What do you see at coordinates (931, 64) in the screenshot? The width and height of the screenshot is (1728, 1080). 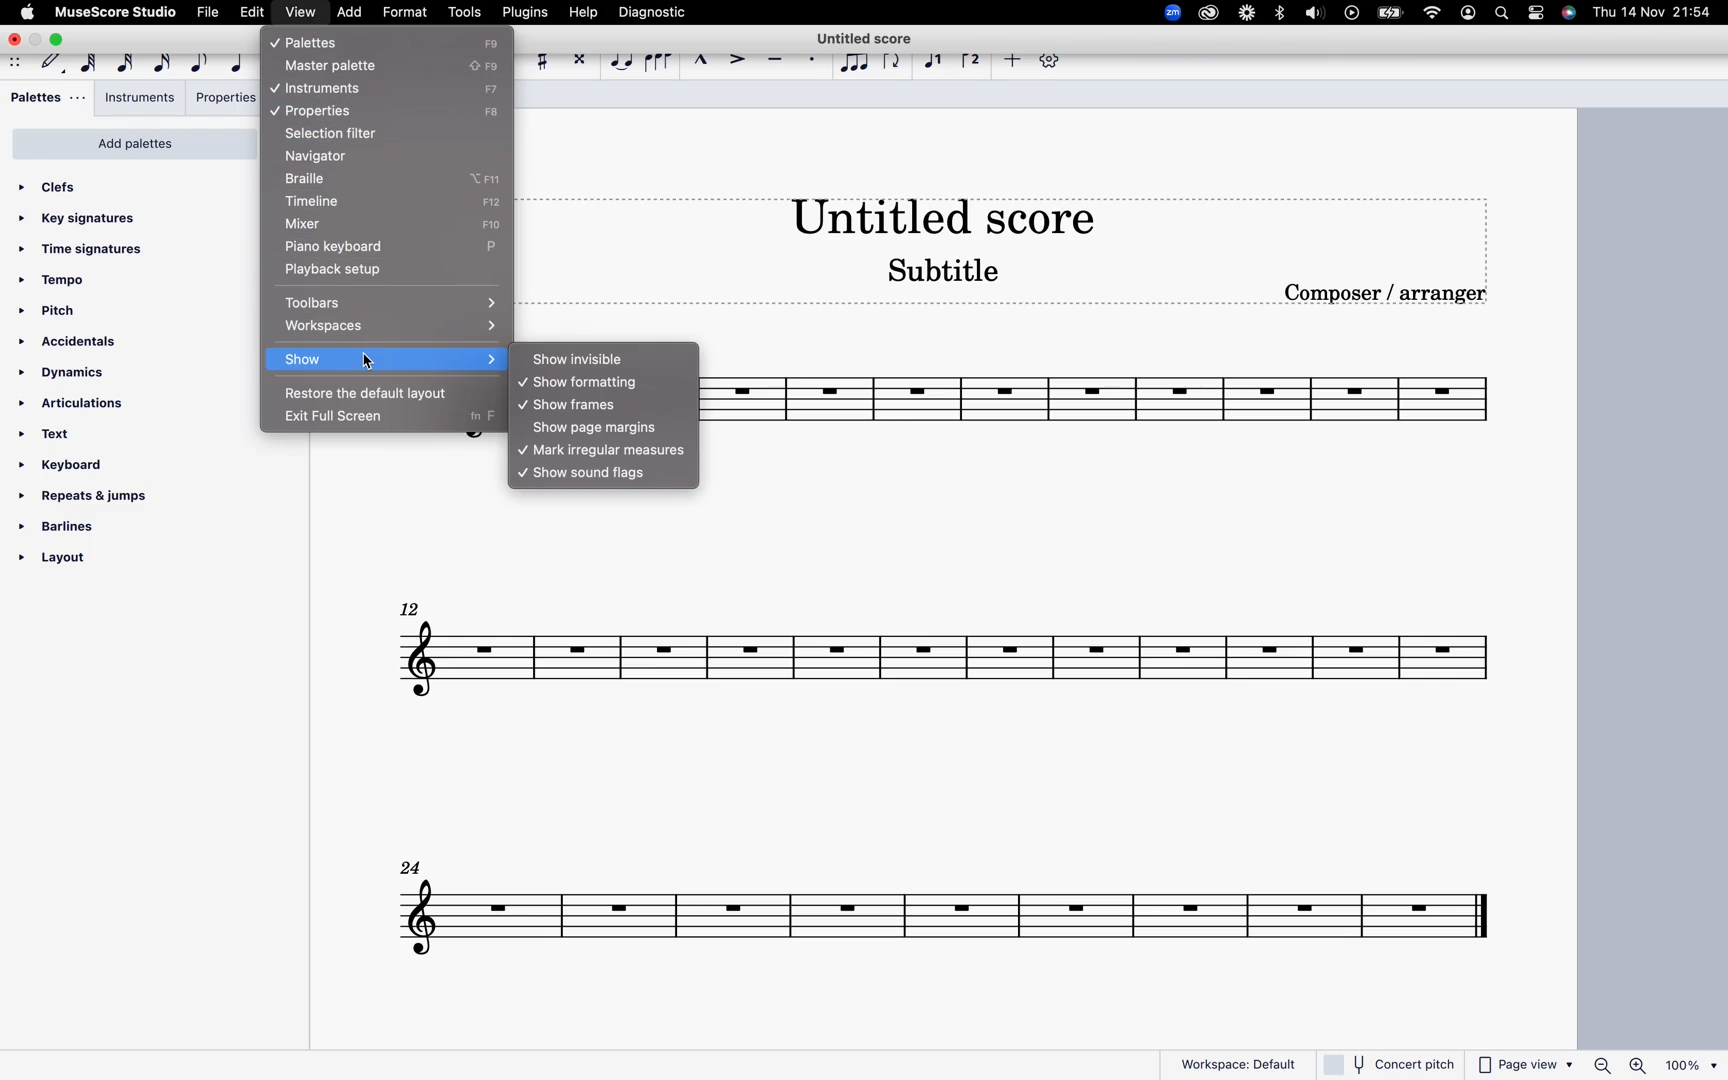 I see `voice 1` at bounding box center [931, 64].